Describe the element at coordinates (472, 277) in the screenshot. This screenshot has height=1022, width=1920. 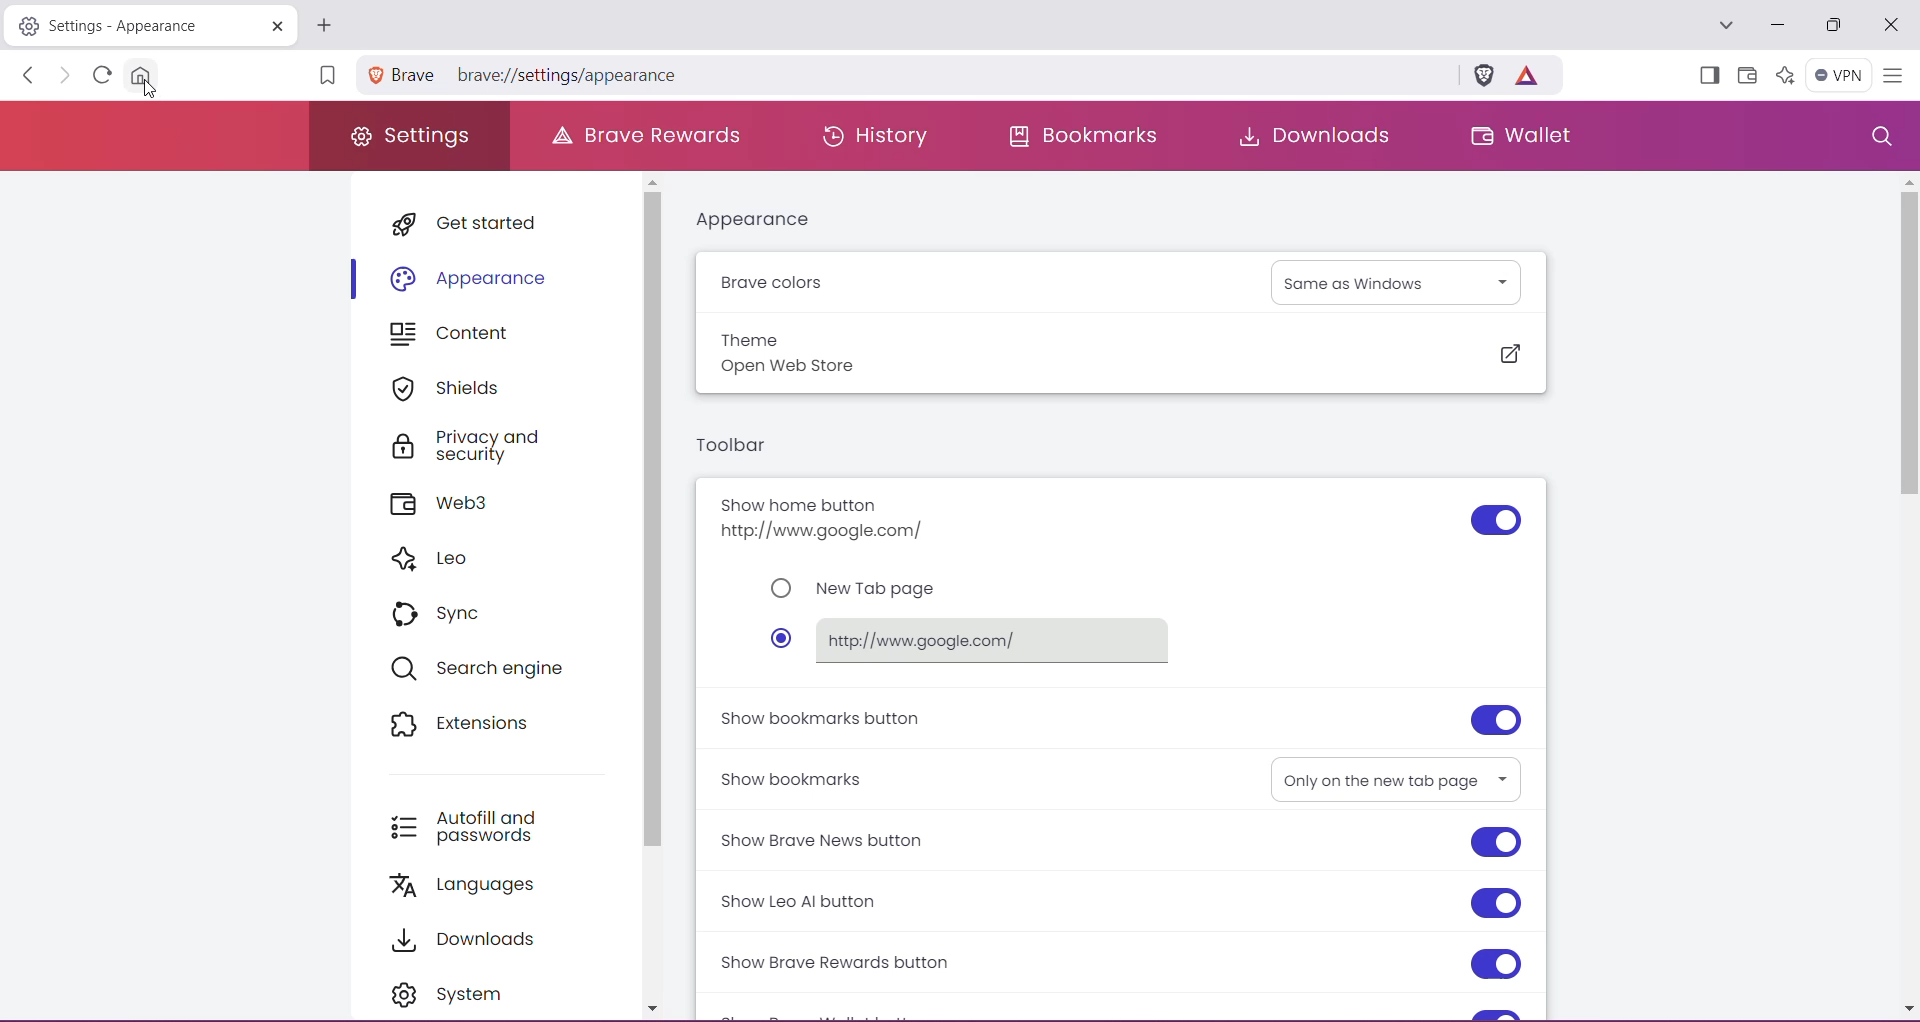
I see `Appearance` at that location.